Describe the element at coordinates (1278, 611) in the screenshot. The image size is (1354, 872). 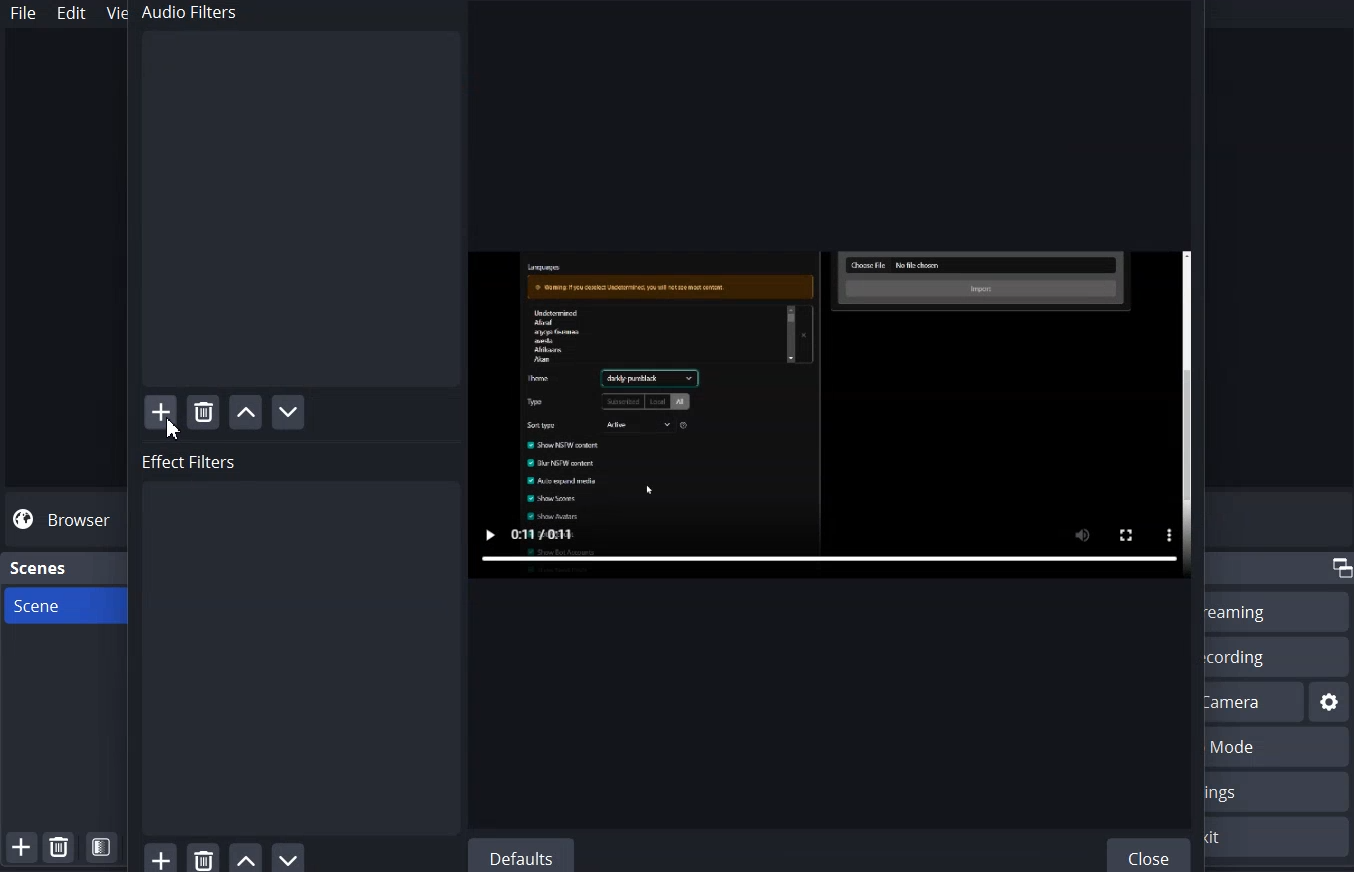
I see `Start Streaming` at that location.